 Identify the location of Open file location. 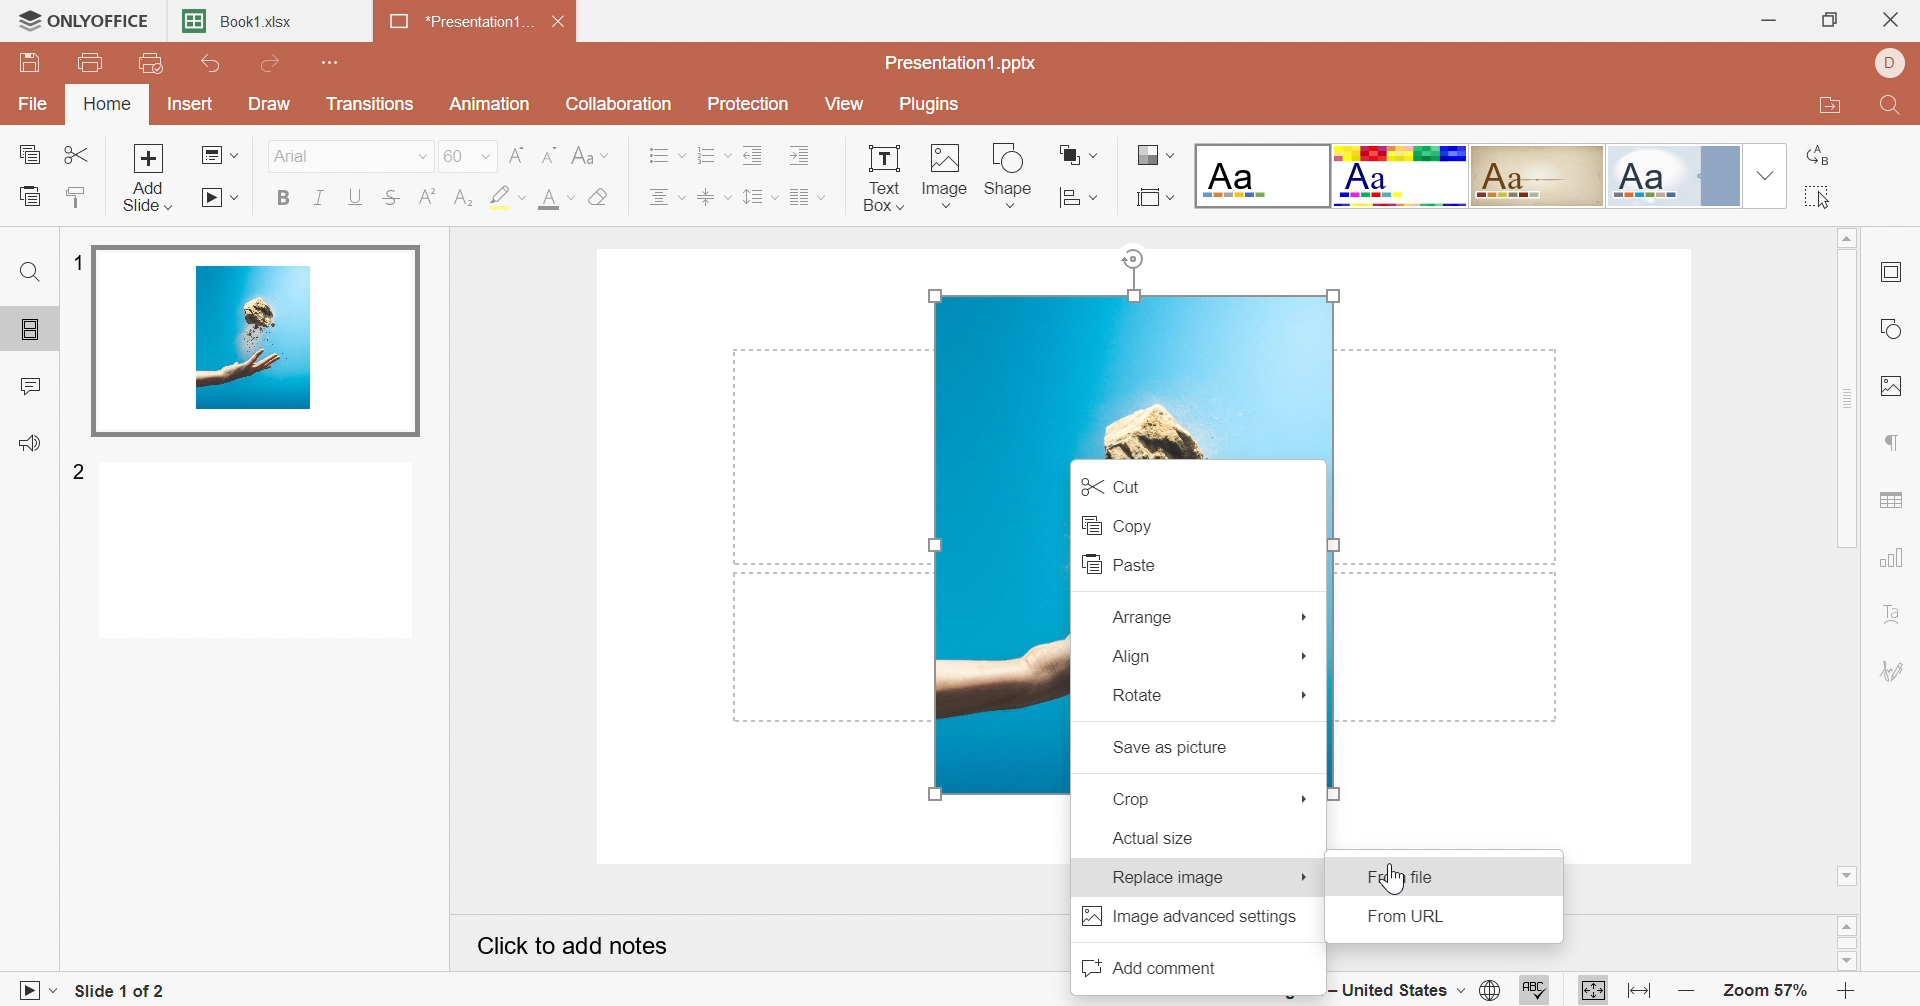
(1828, 109).